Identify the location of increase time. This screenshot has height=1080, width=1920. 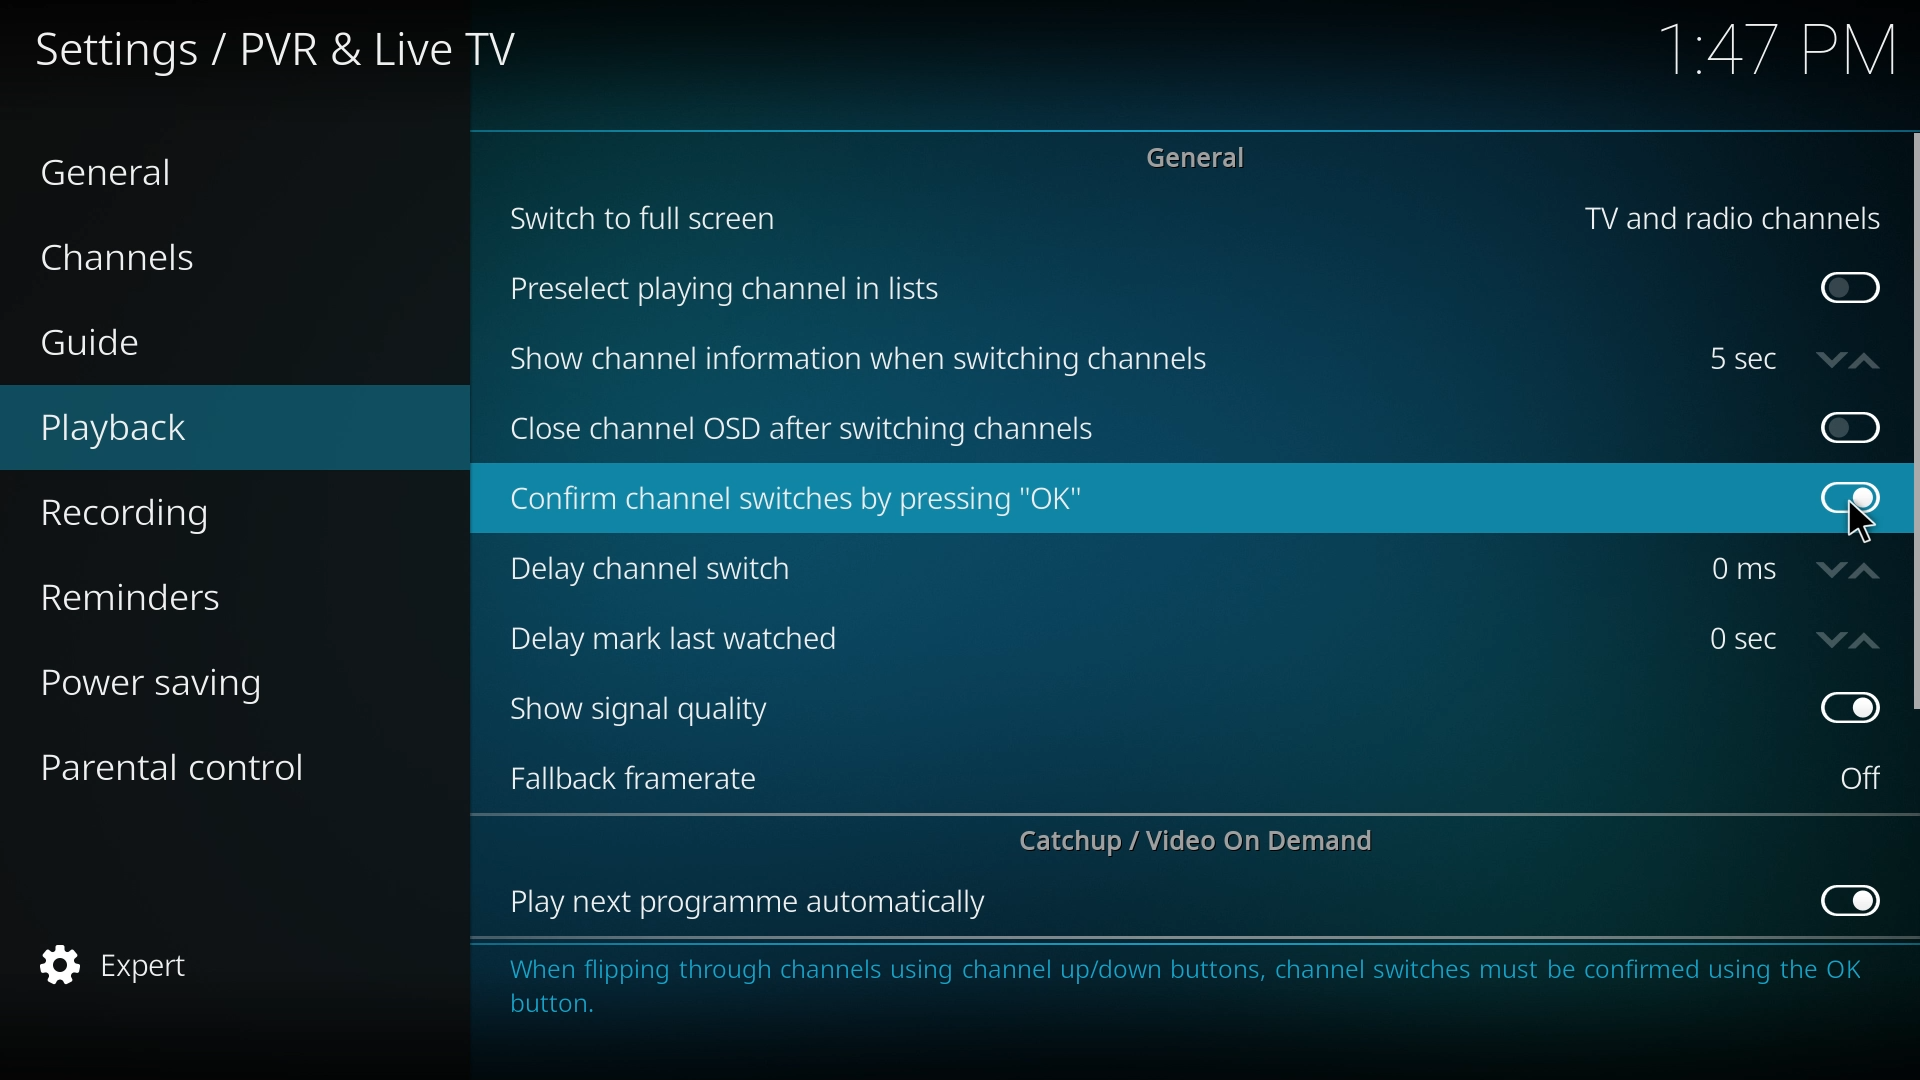
(1865, 361).